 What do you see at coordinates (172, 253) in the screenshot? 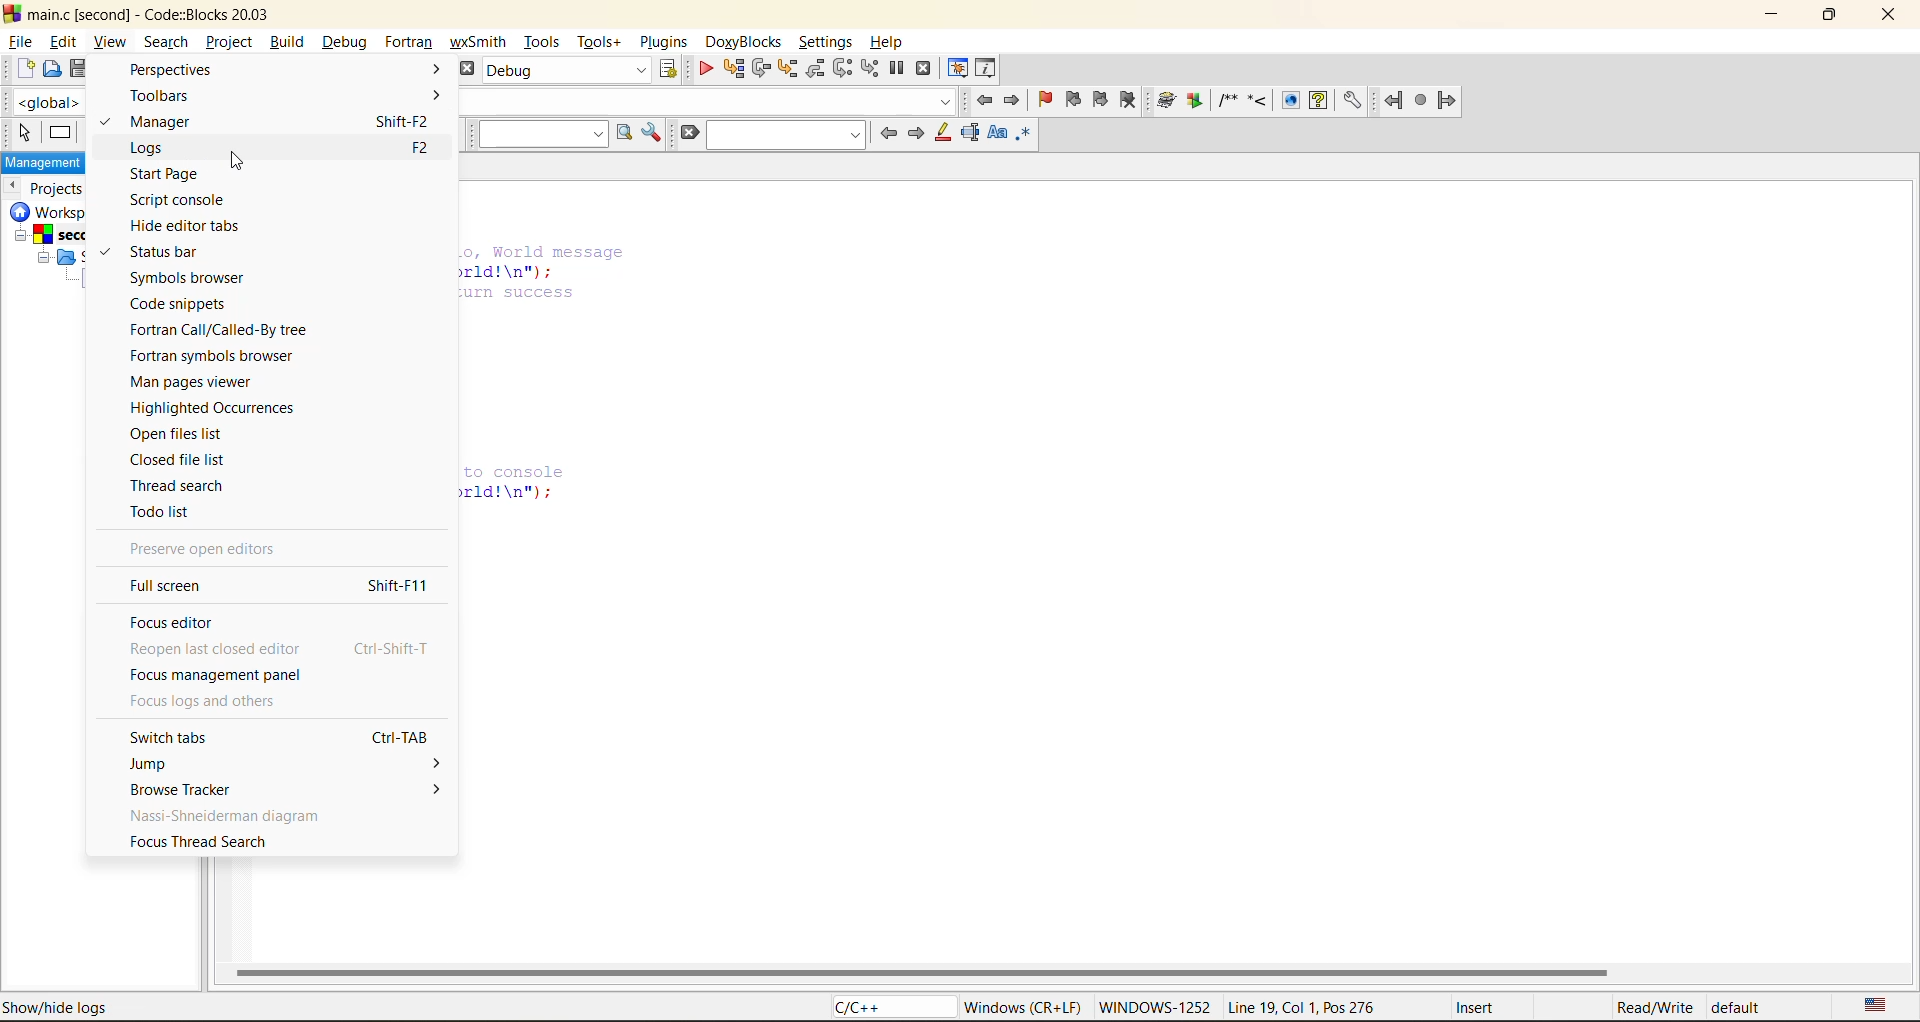
I see `status bar` at bounding box center [172, 253].